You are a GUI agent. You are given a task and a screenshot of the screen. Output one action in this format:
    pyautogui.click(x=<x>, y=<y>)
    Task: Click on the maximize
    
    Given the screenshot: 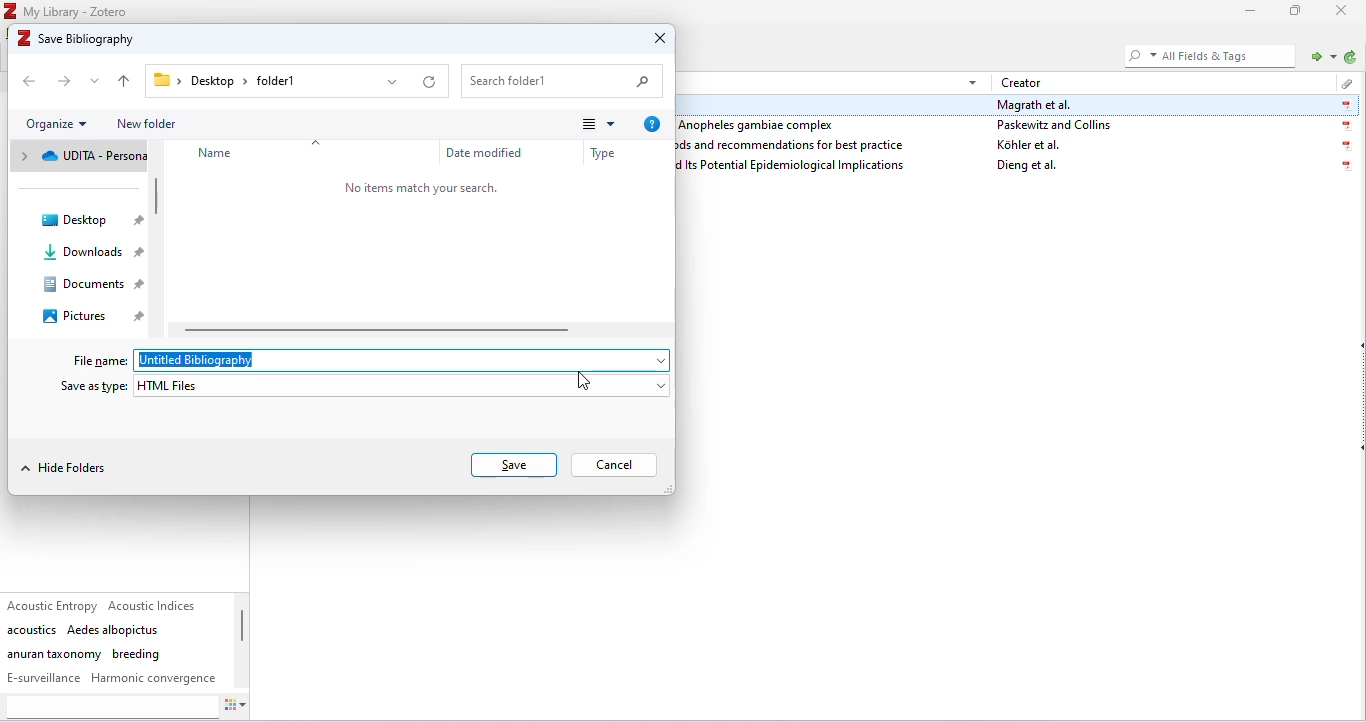 What is the action you would take?
    pyautogui.click(x=1296, y=12)
    